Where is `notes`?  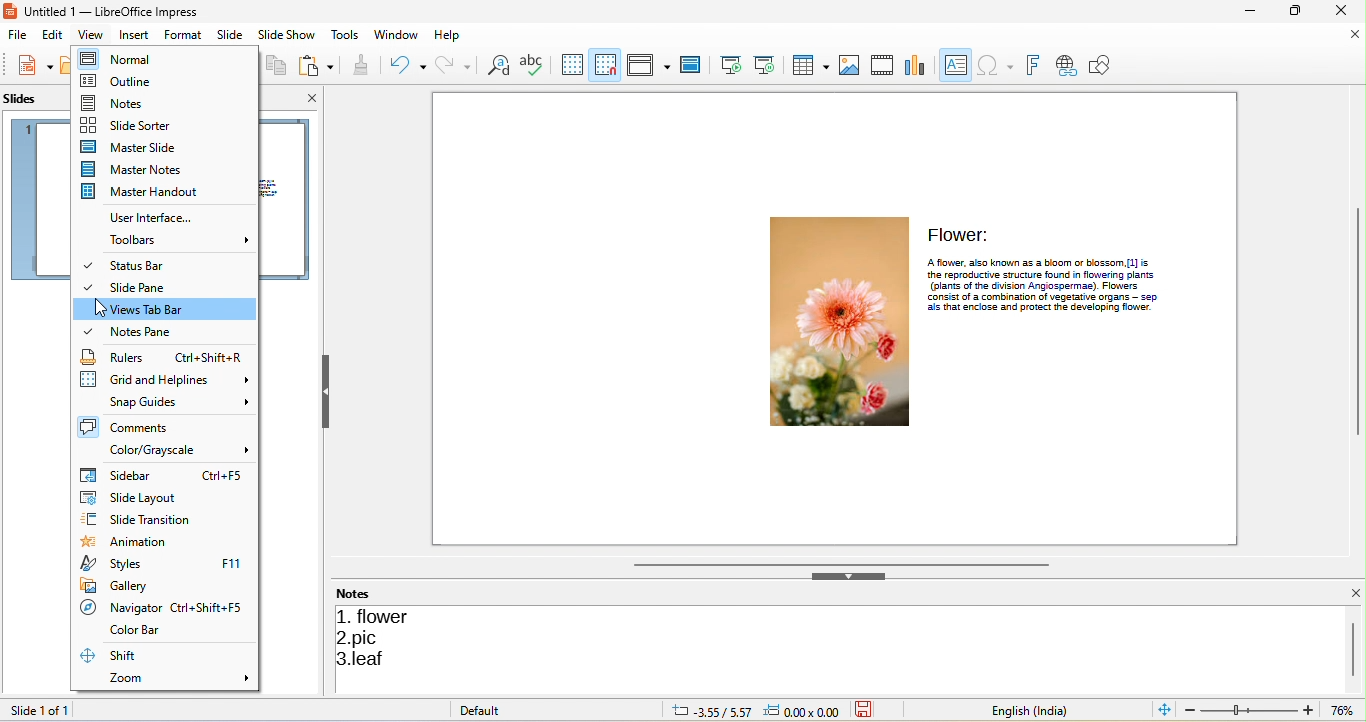 notes is located at coordinates (124, 103).